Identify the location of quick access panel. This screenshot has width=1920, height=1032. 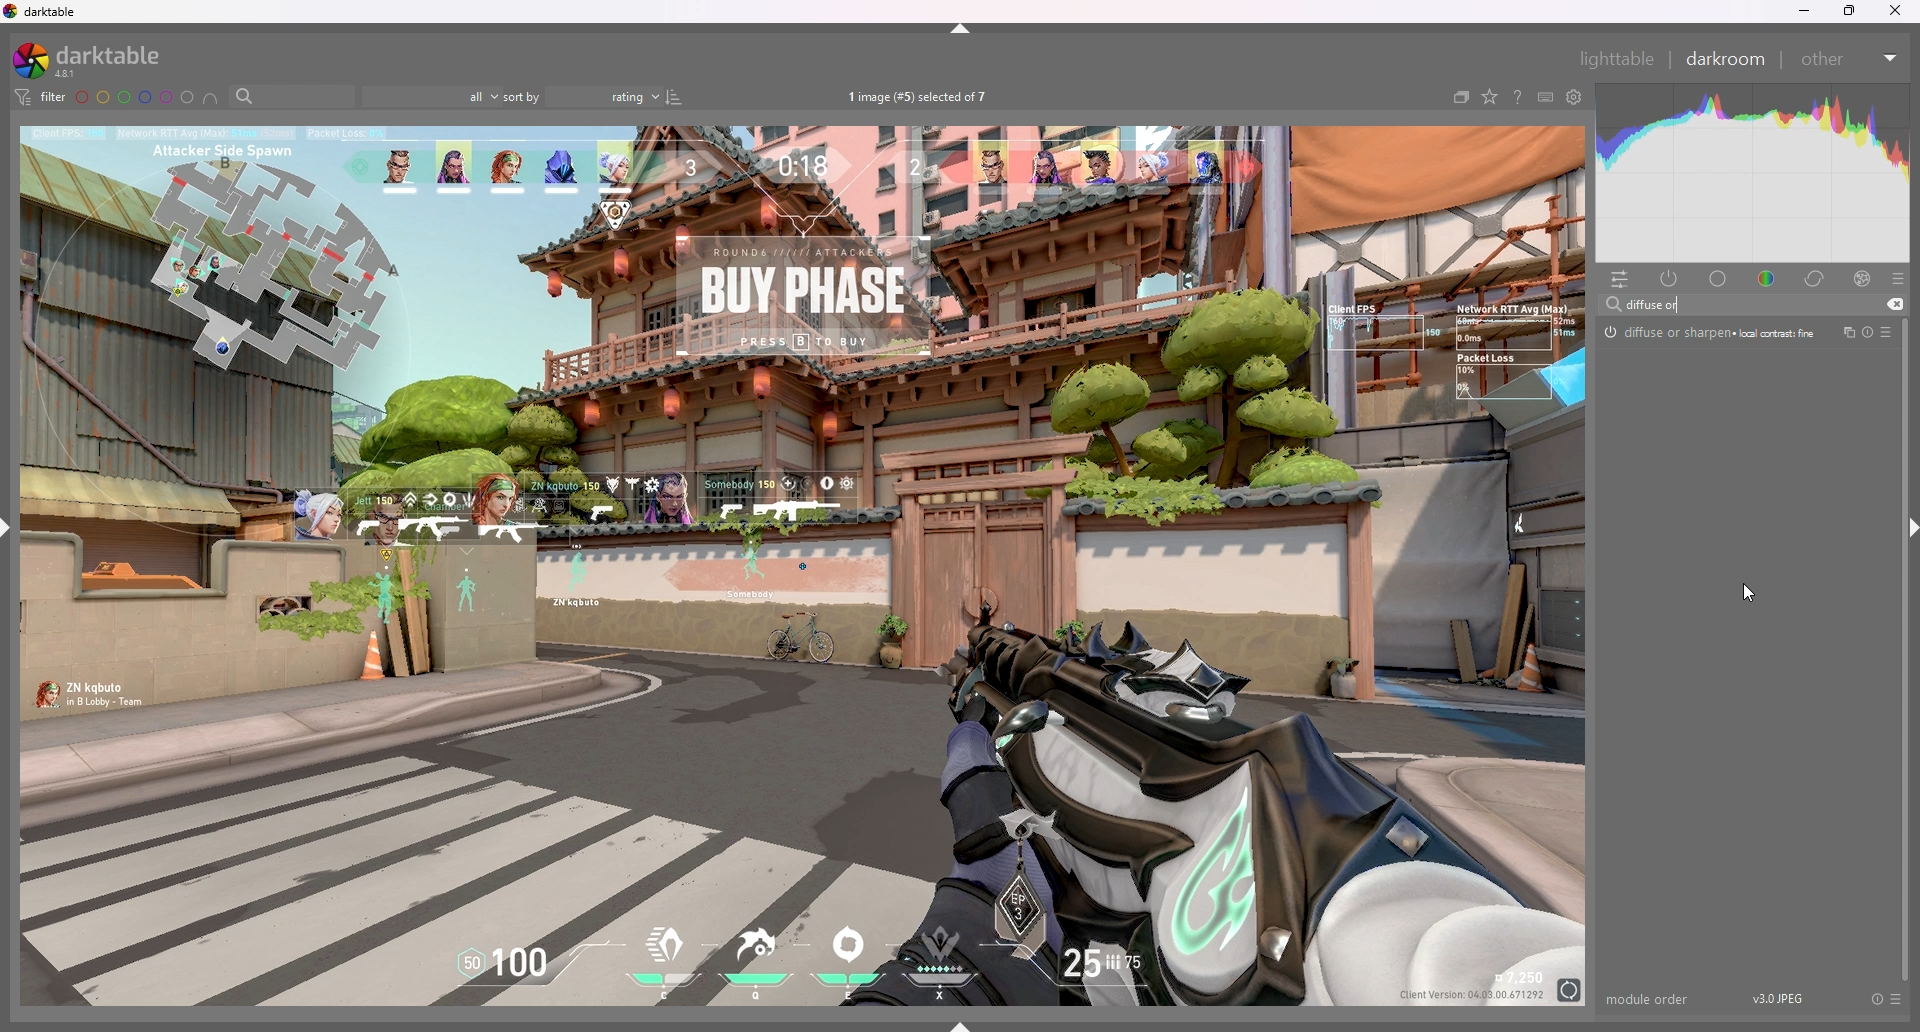
(1620, 279).